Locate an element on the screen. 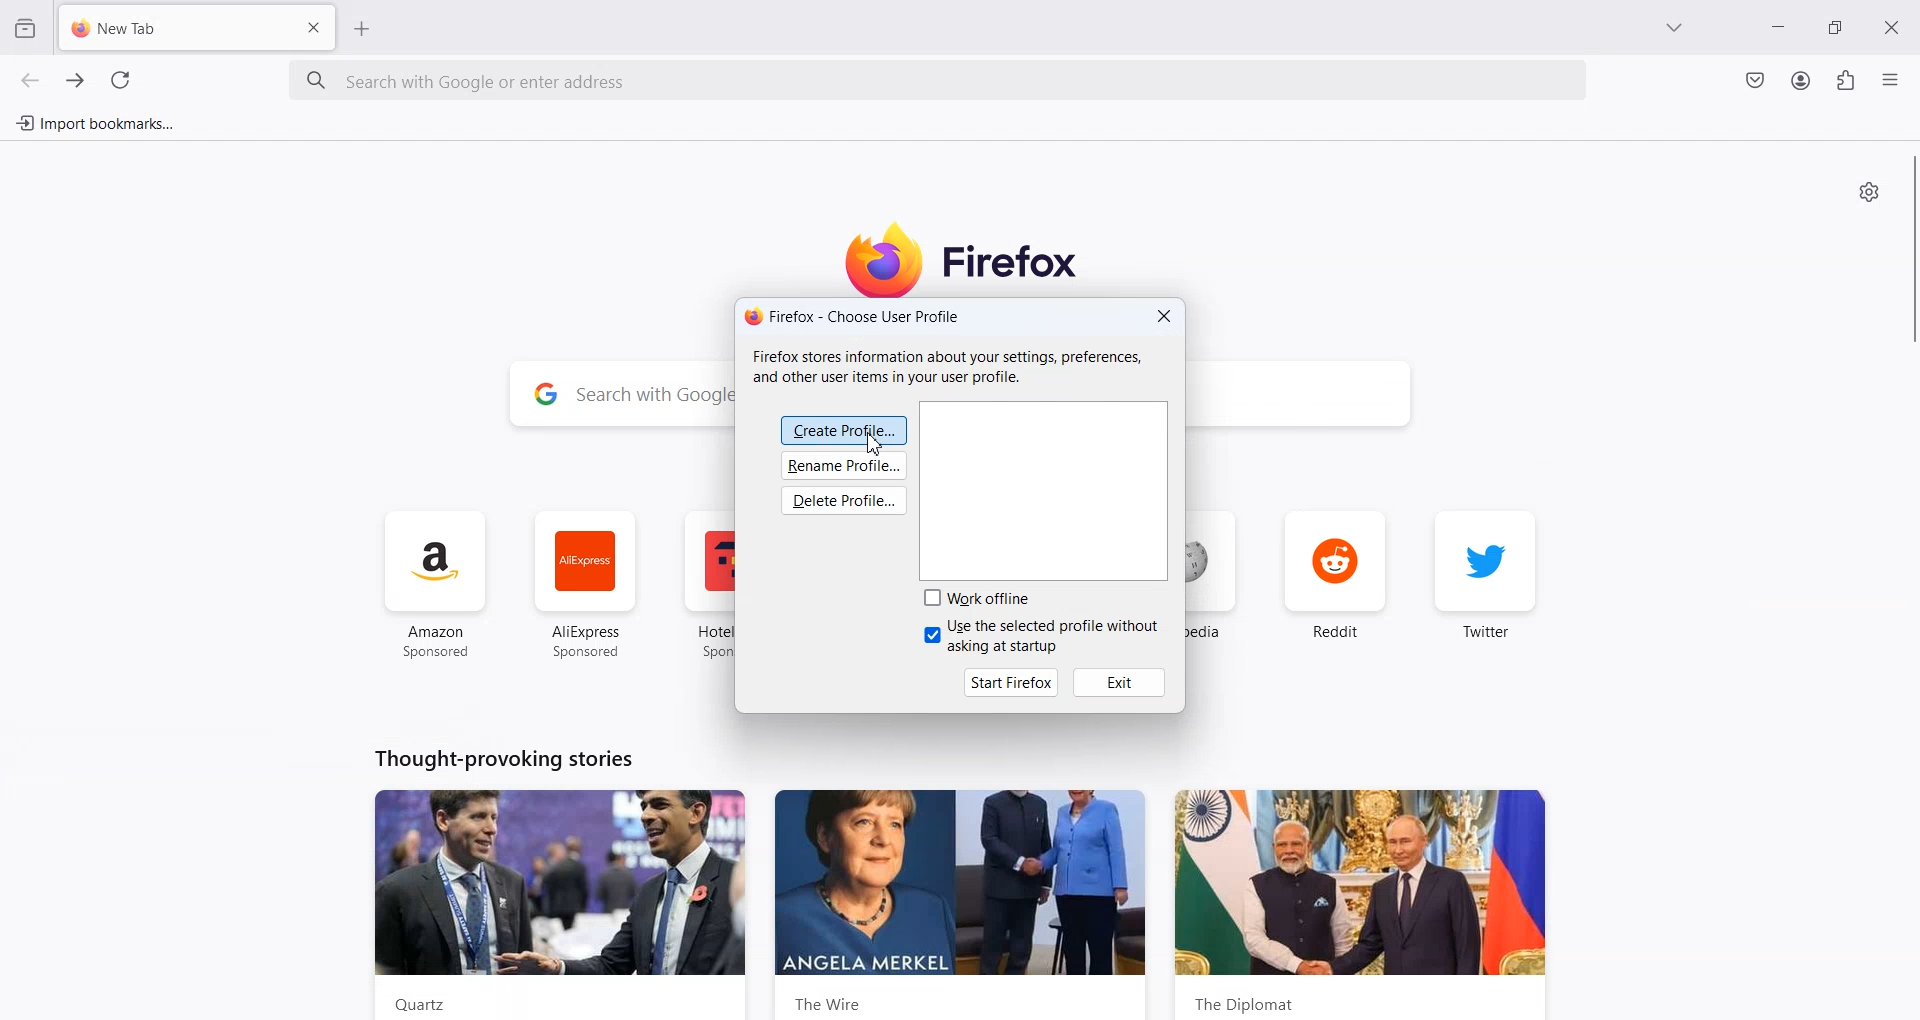 The height and width of the screenshot is (1020, 1920). Maximize is located at coordinates (1839, 28).